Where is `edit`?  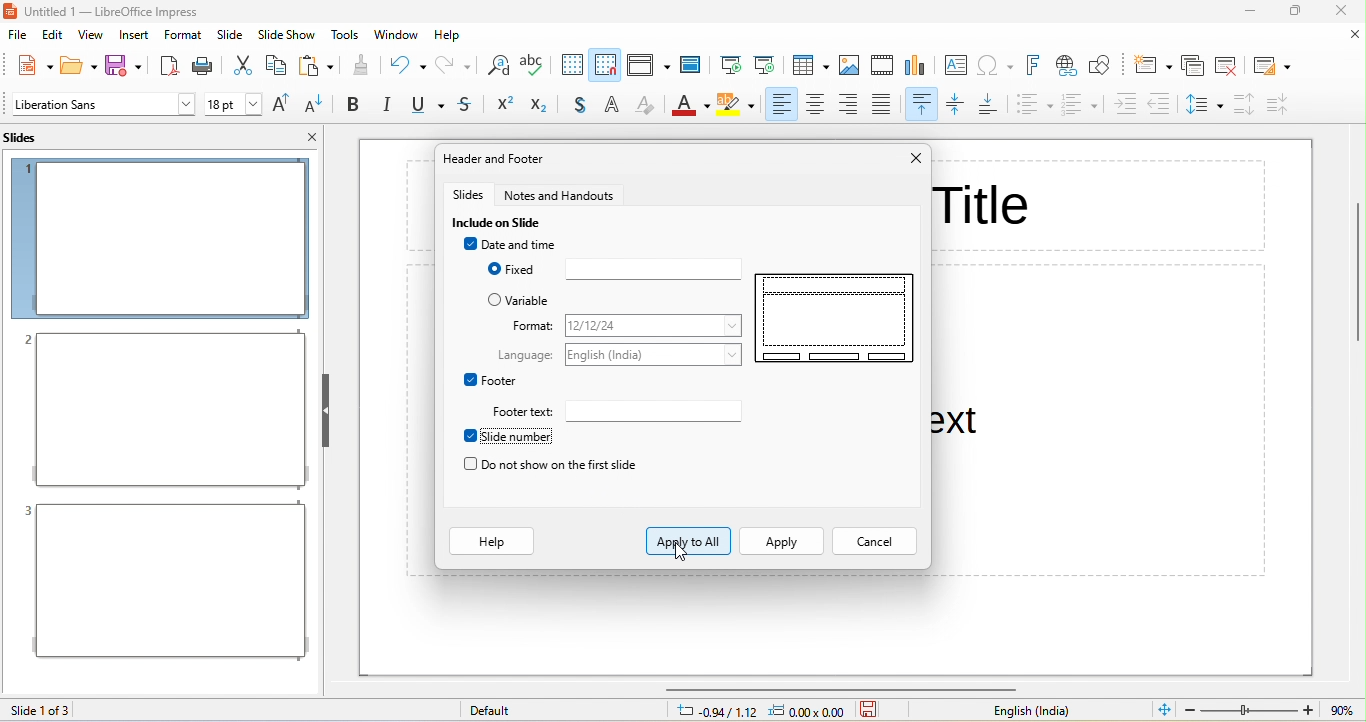 edit is located at coordinates (56, 37).